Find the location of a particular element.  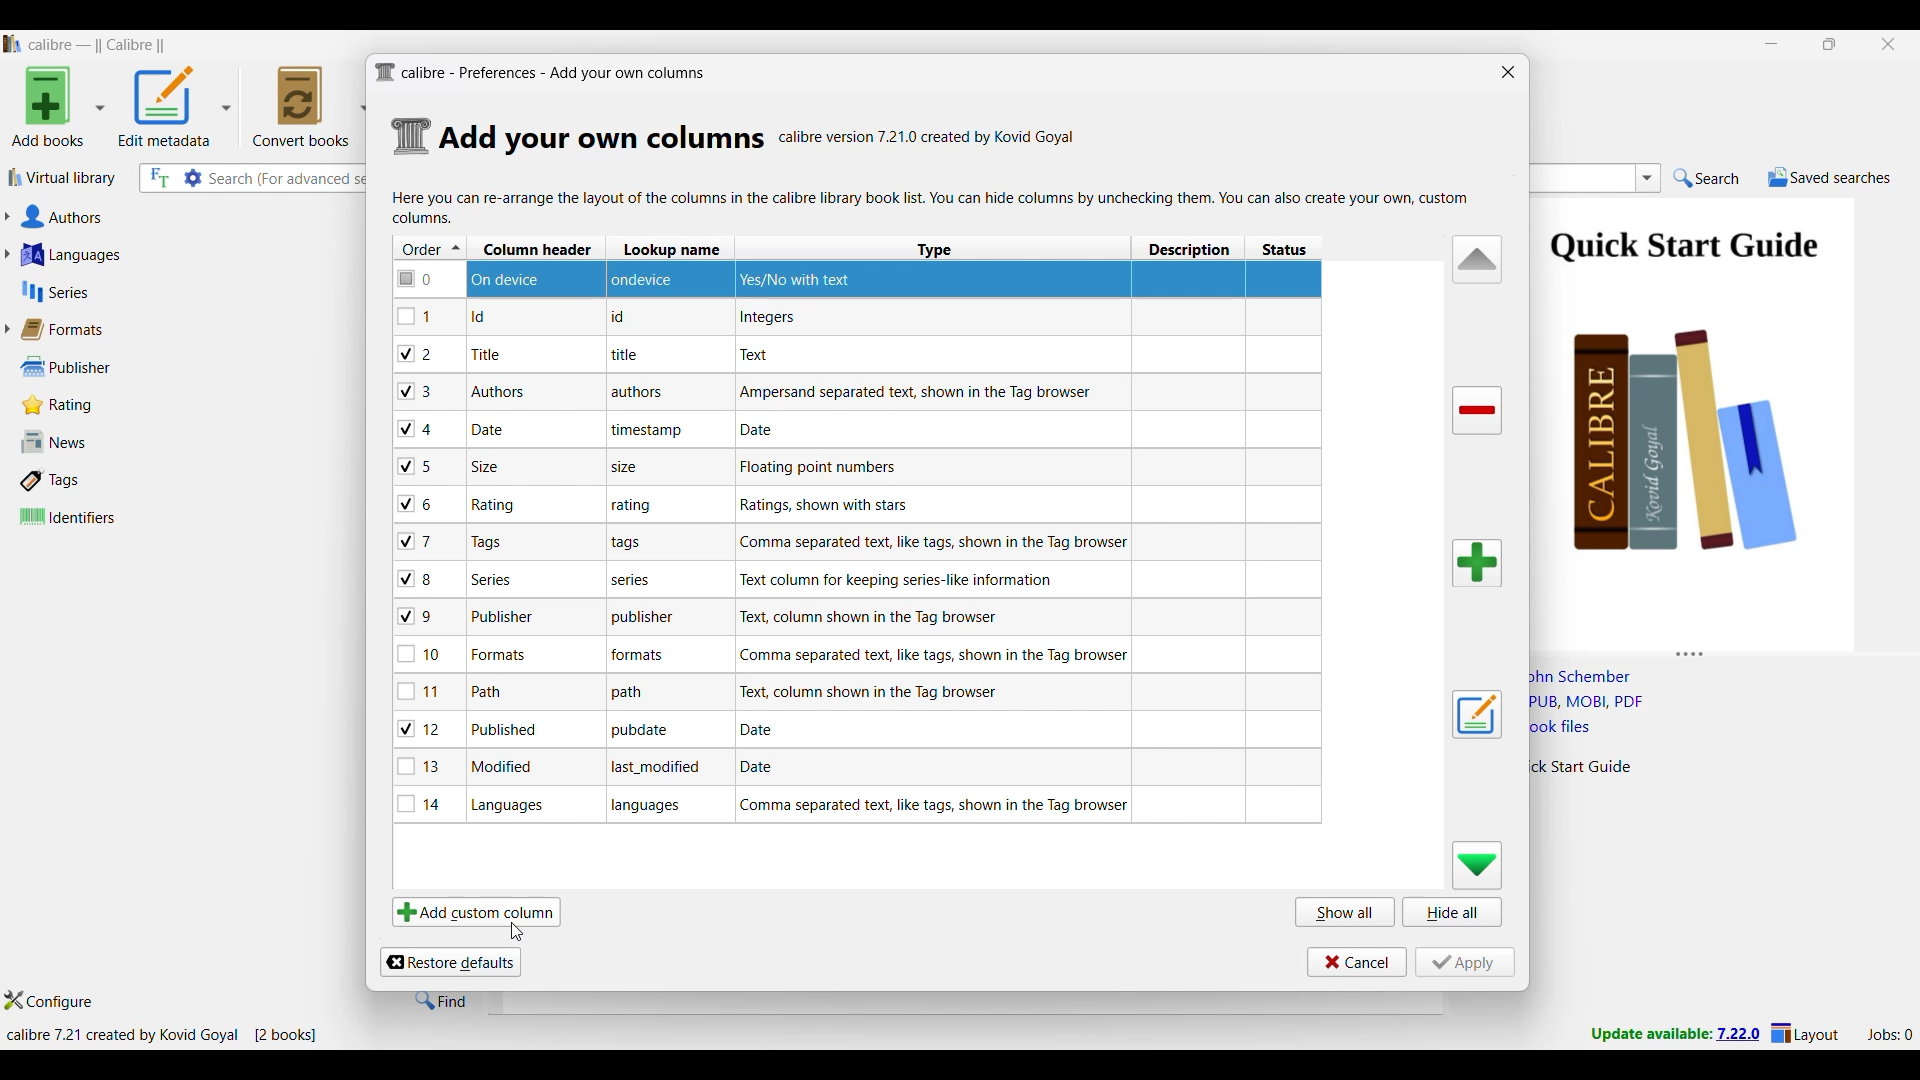

checkbox - 12 is located at coordinates (422, 728).